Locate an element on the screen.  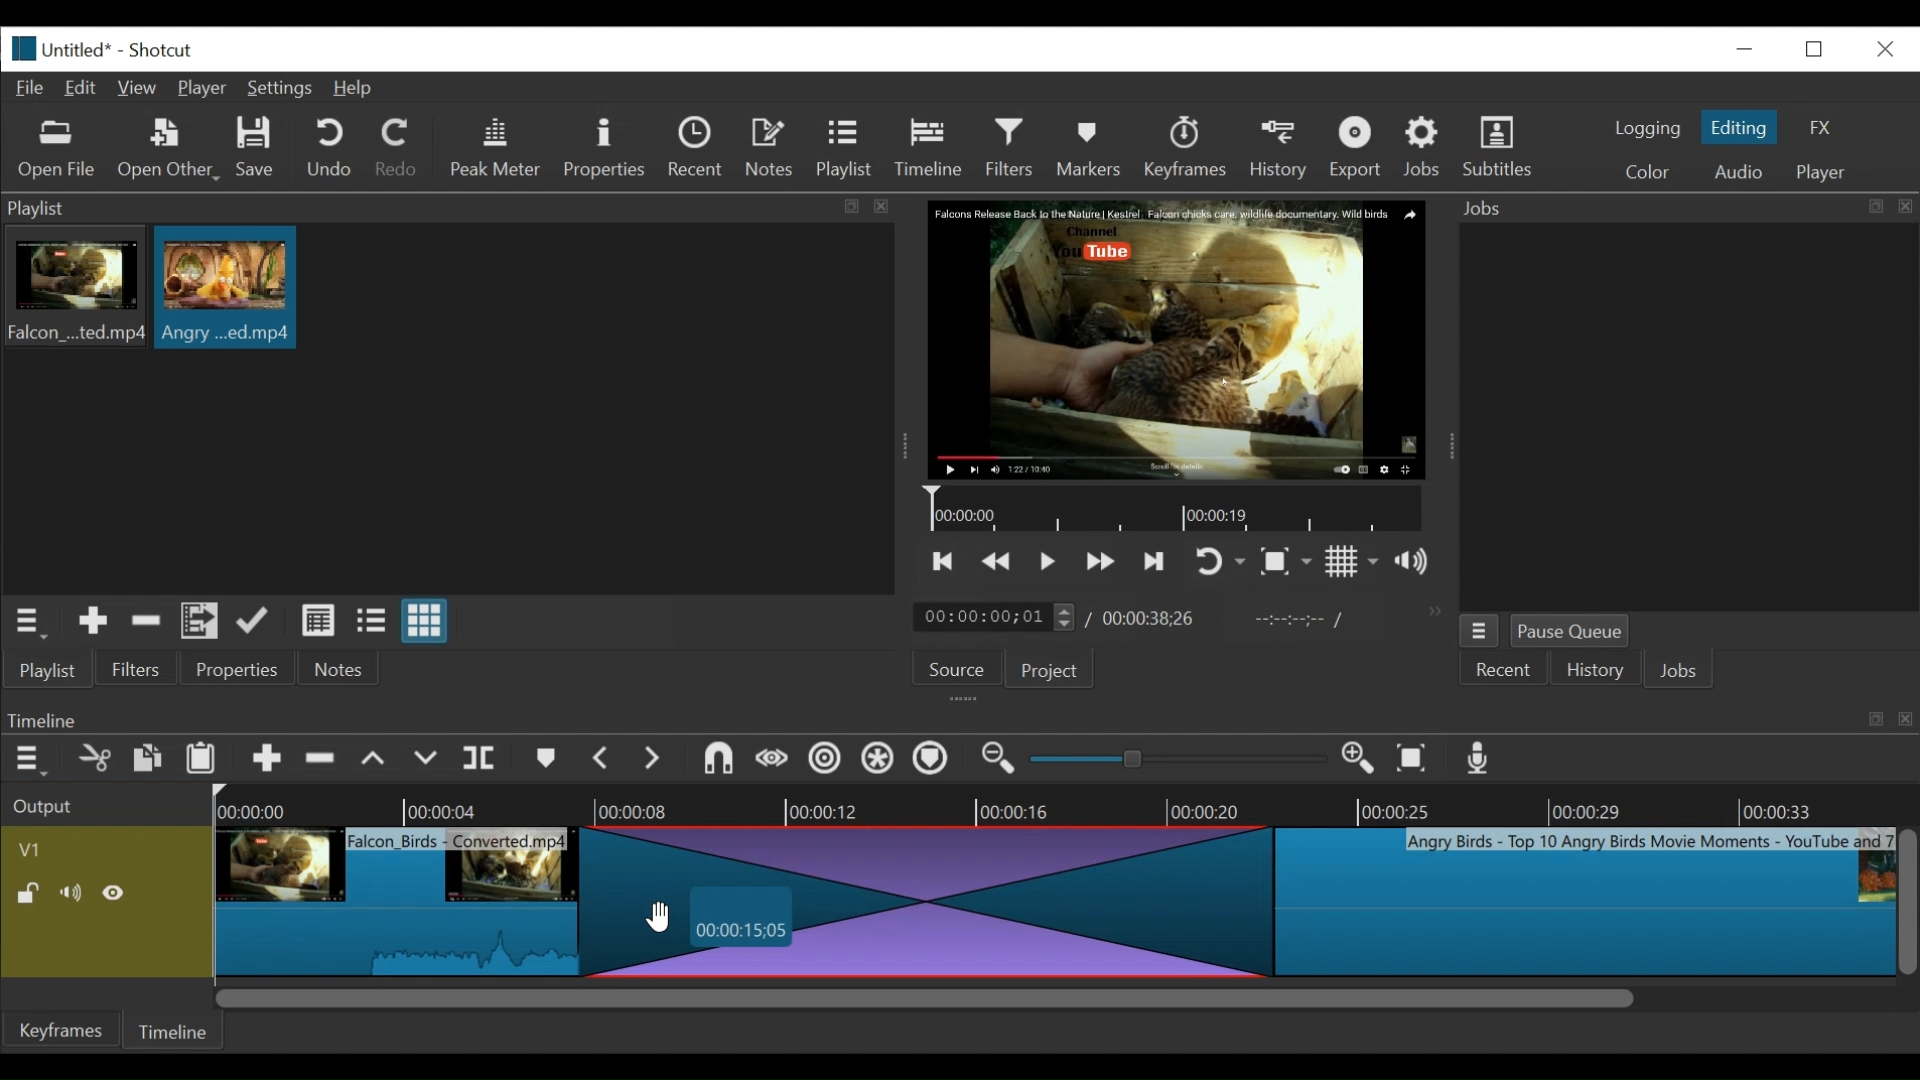
Properties is located at coordinates (607, 148).